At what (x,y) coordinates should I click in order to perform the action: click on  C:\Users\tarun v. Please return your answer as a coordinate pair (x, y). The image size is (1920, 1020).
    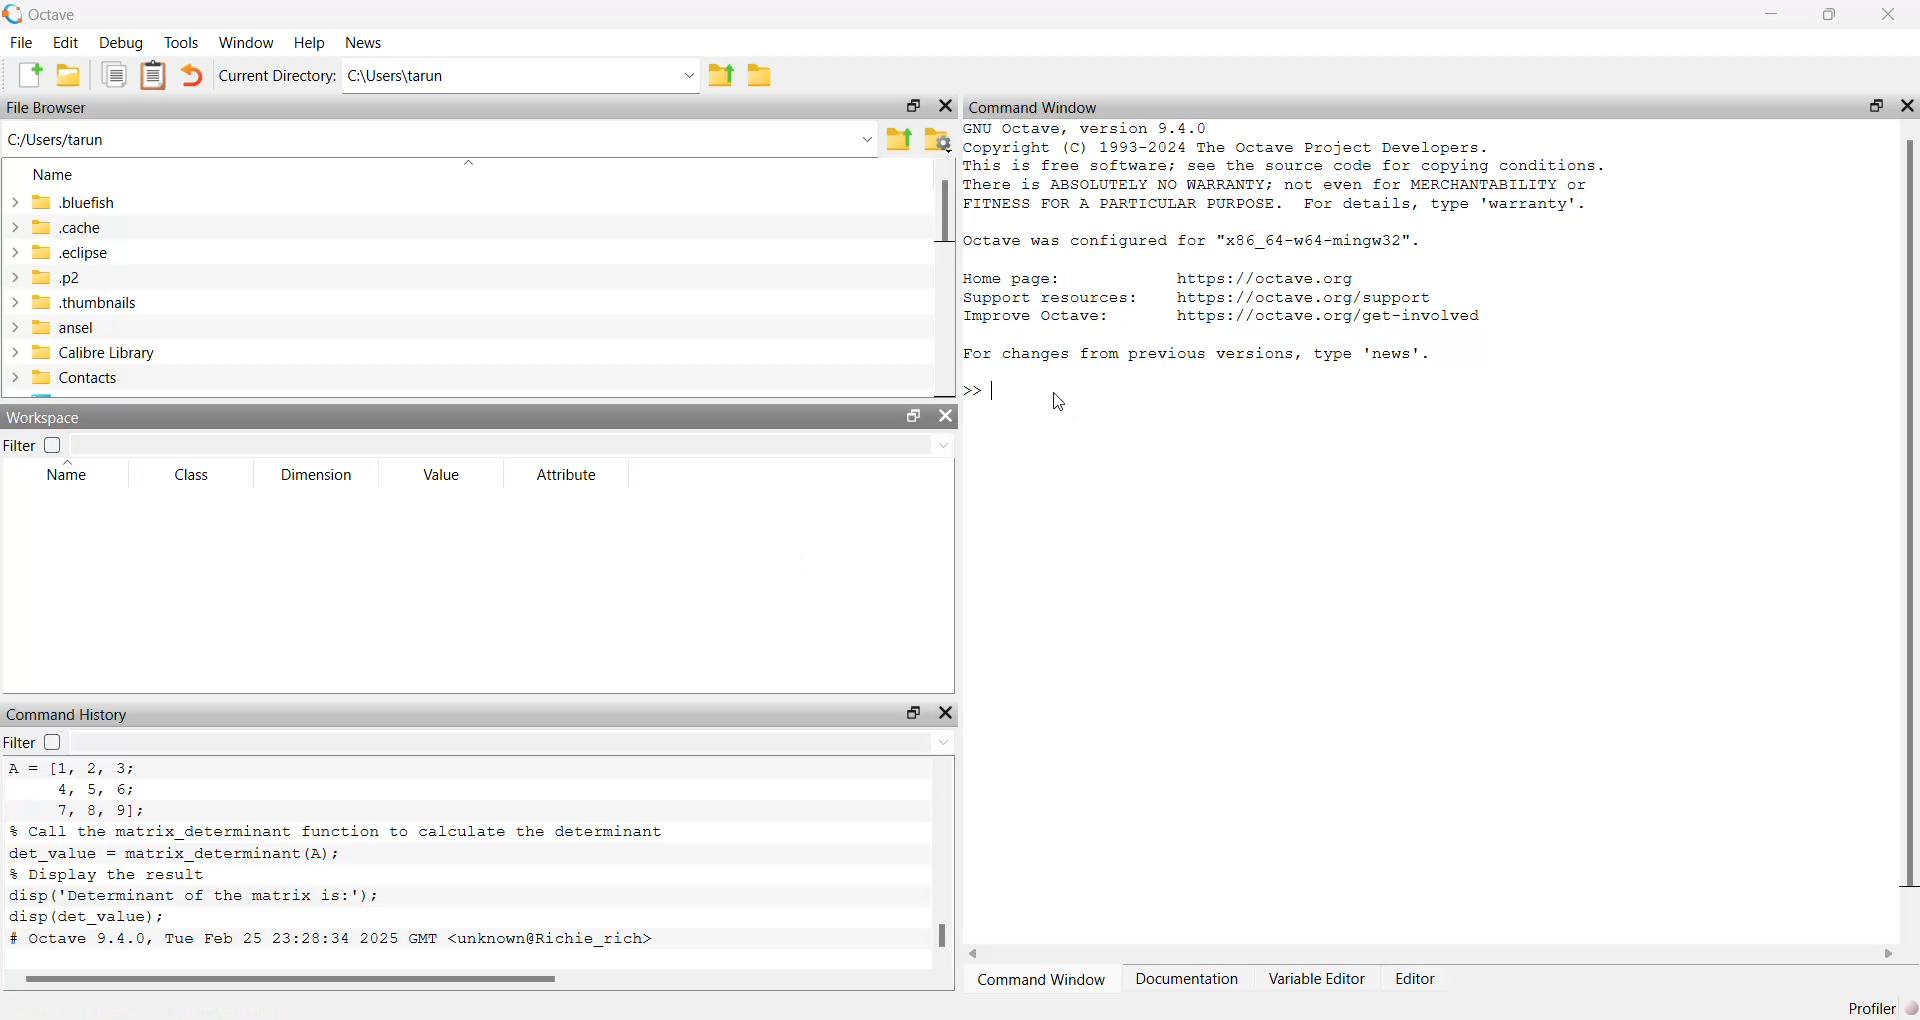
    Looking at the image, I should click on (521, 76).